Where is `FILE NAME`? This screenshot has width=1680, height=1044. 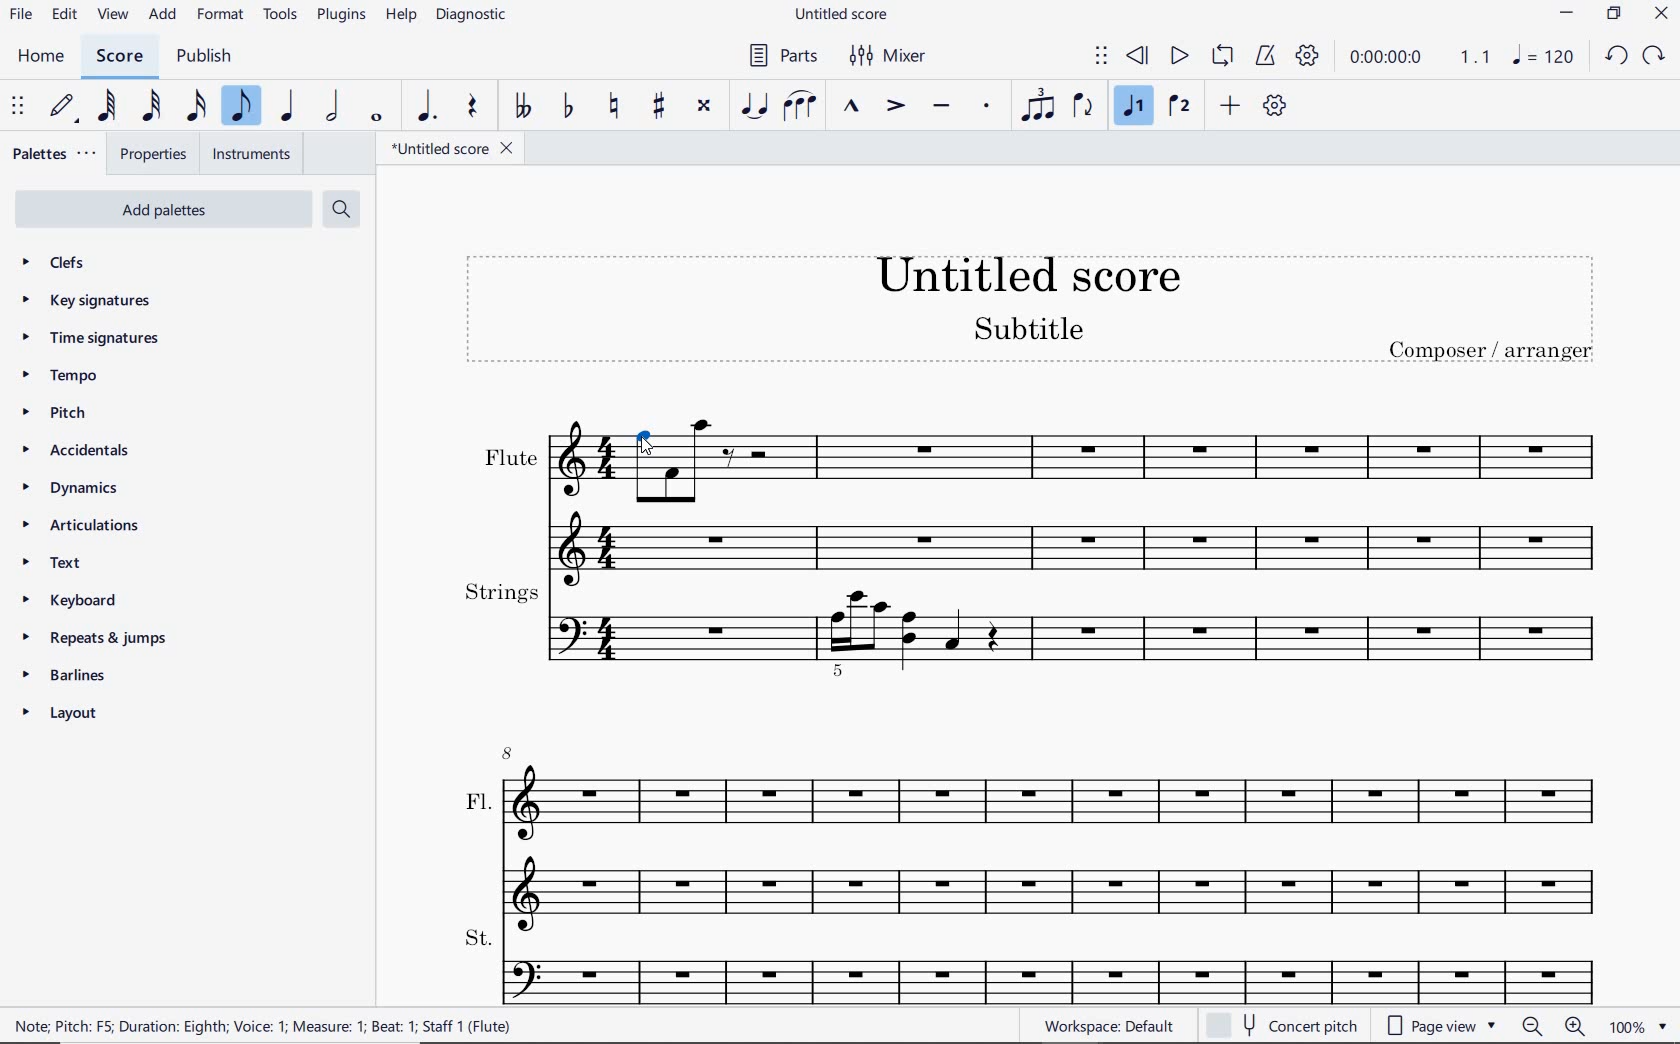 FILE NAME is located at coordinates (457, 148).